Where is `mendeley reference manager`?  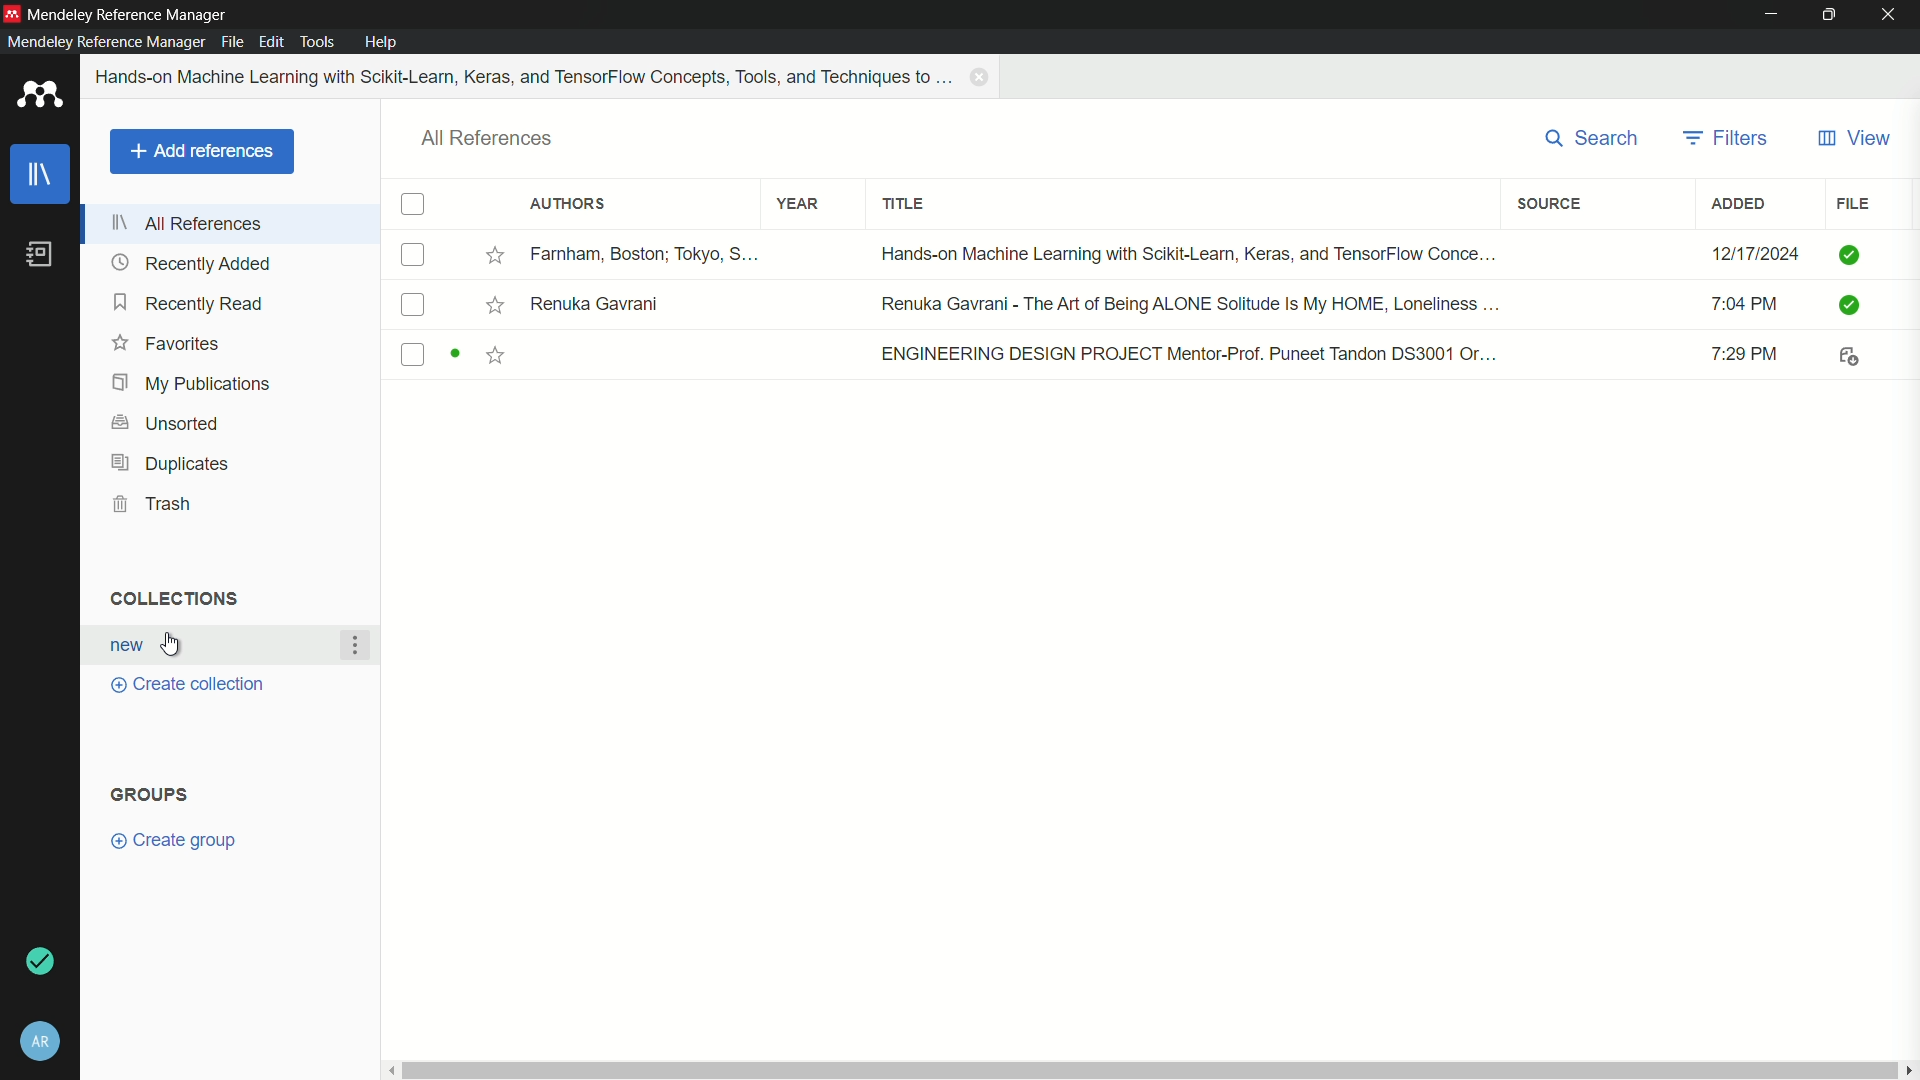
mendeley reference manager is located at coordinates (105, 41).